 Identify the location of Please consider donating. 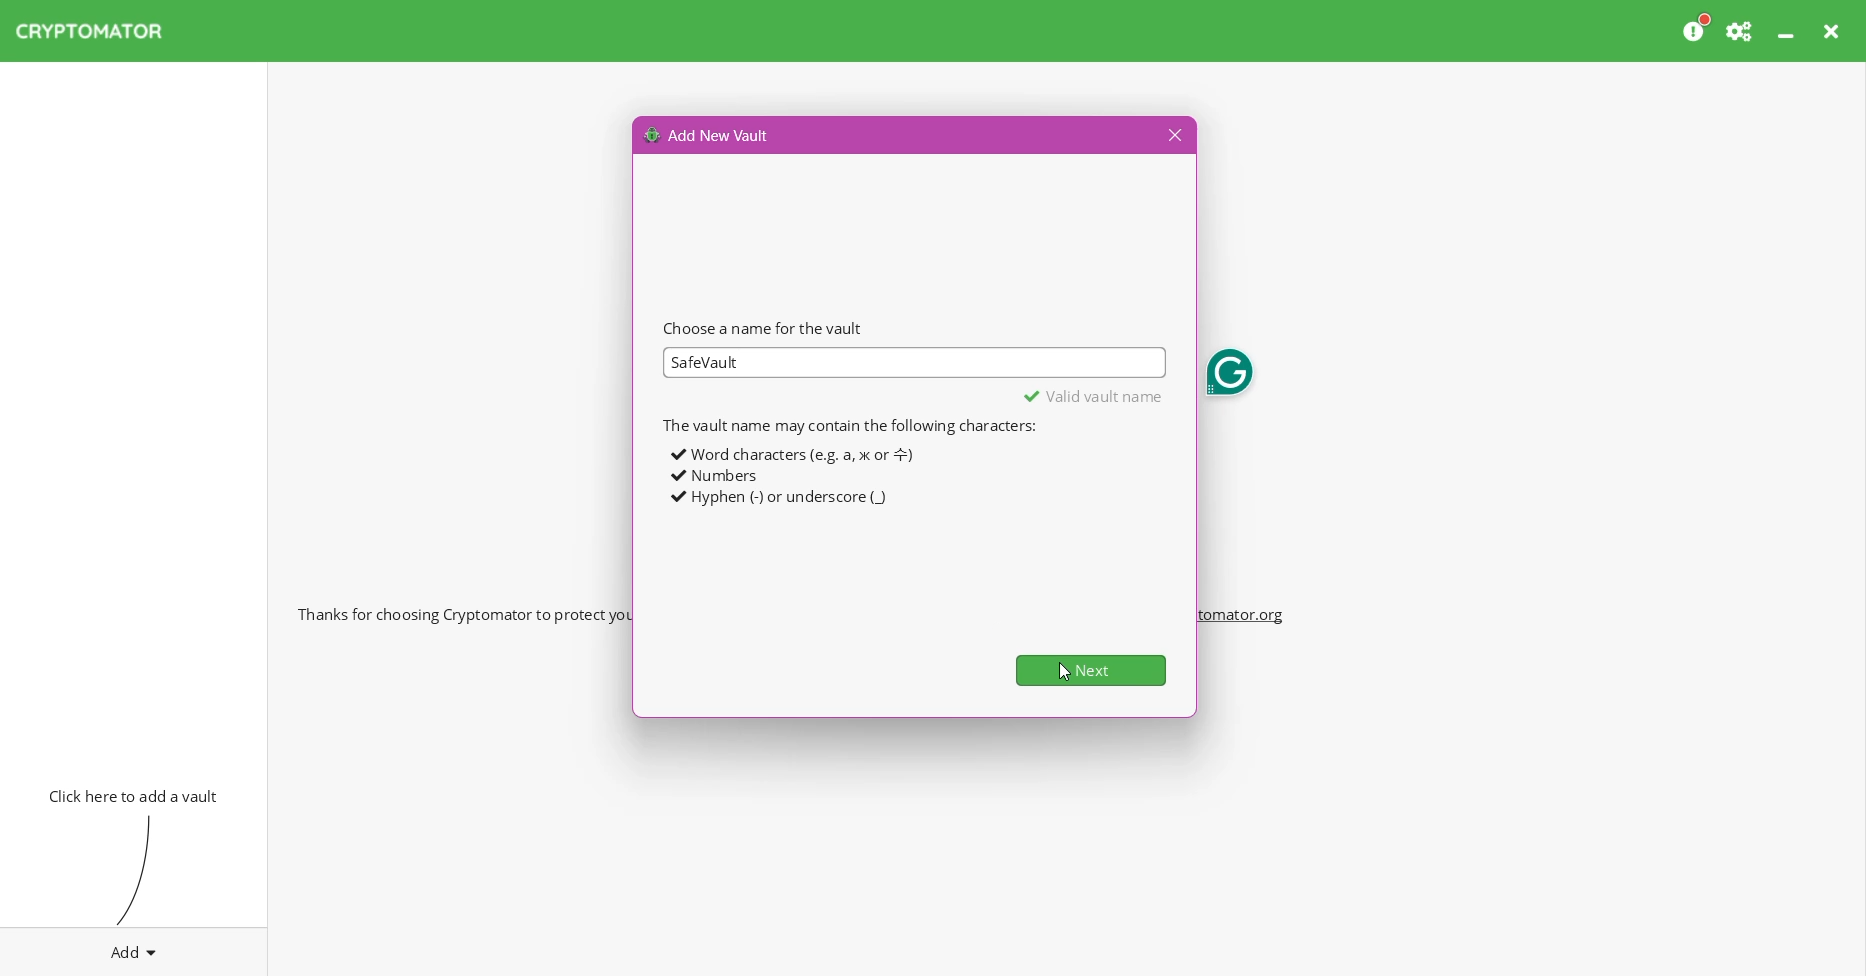
(1697, 29).